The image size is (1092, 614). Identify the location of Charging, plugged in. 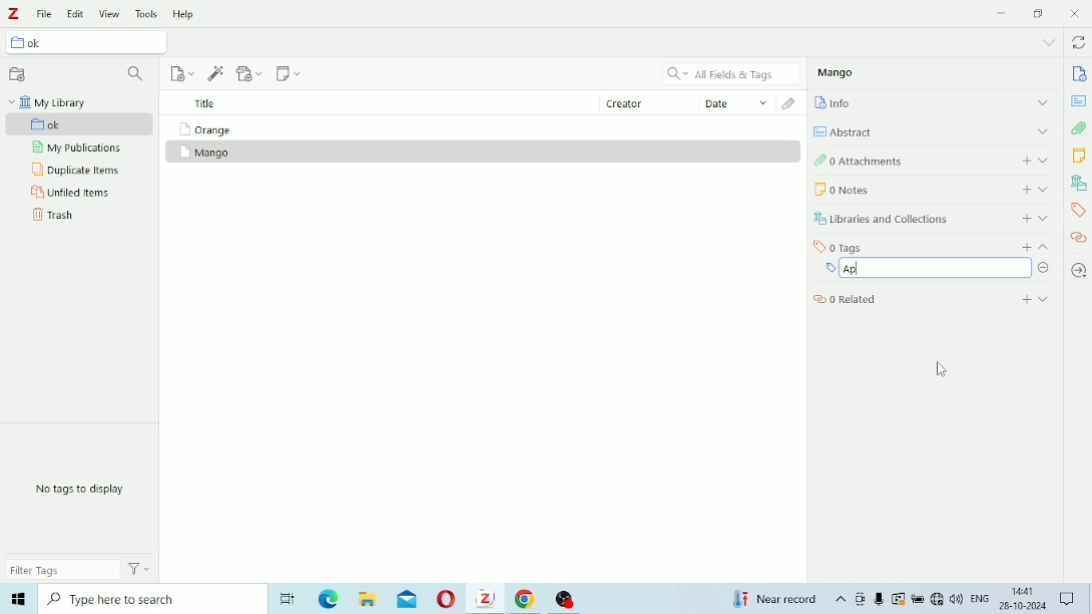
(918, 599).